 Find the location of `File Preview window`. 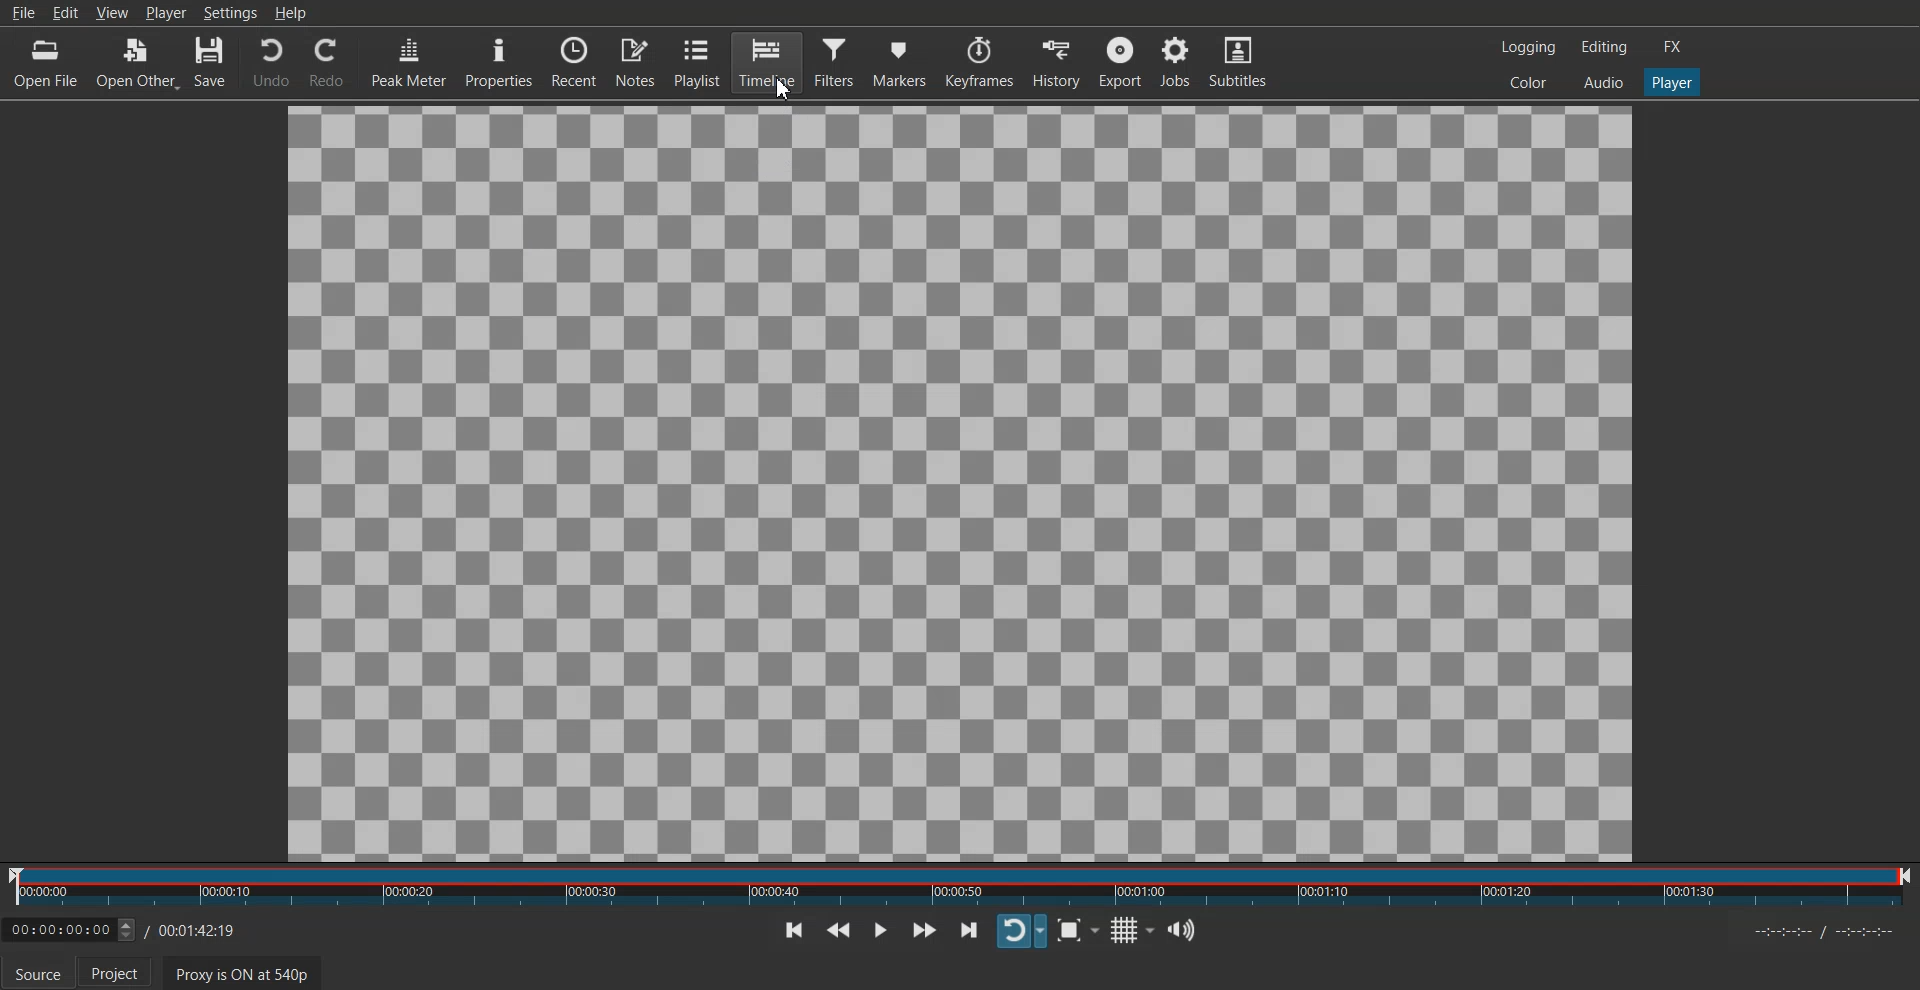

File Preview window is located at coordinates (955, 482).